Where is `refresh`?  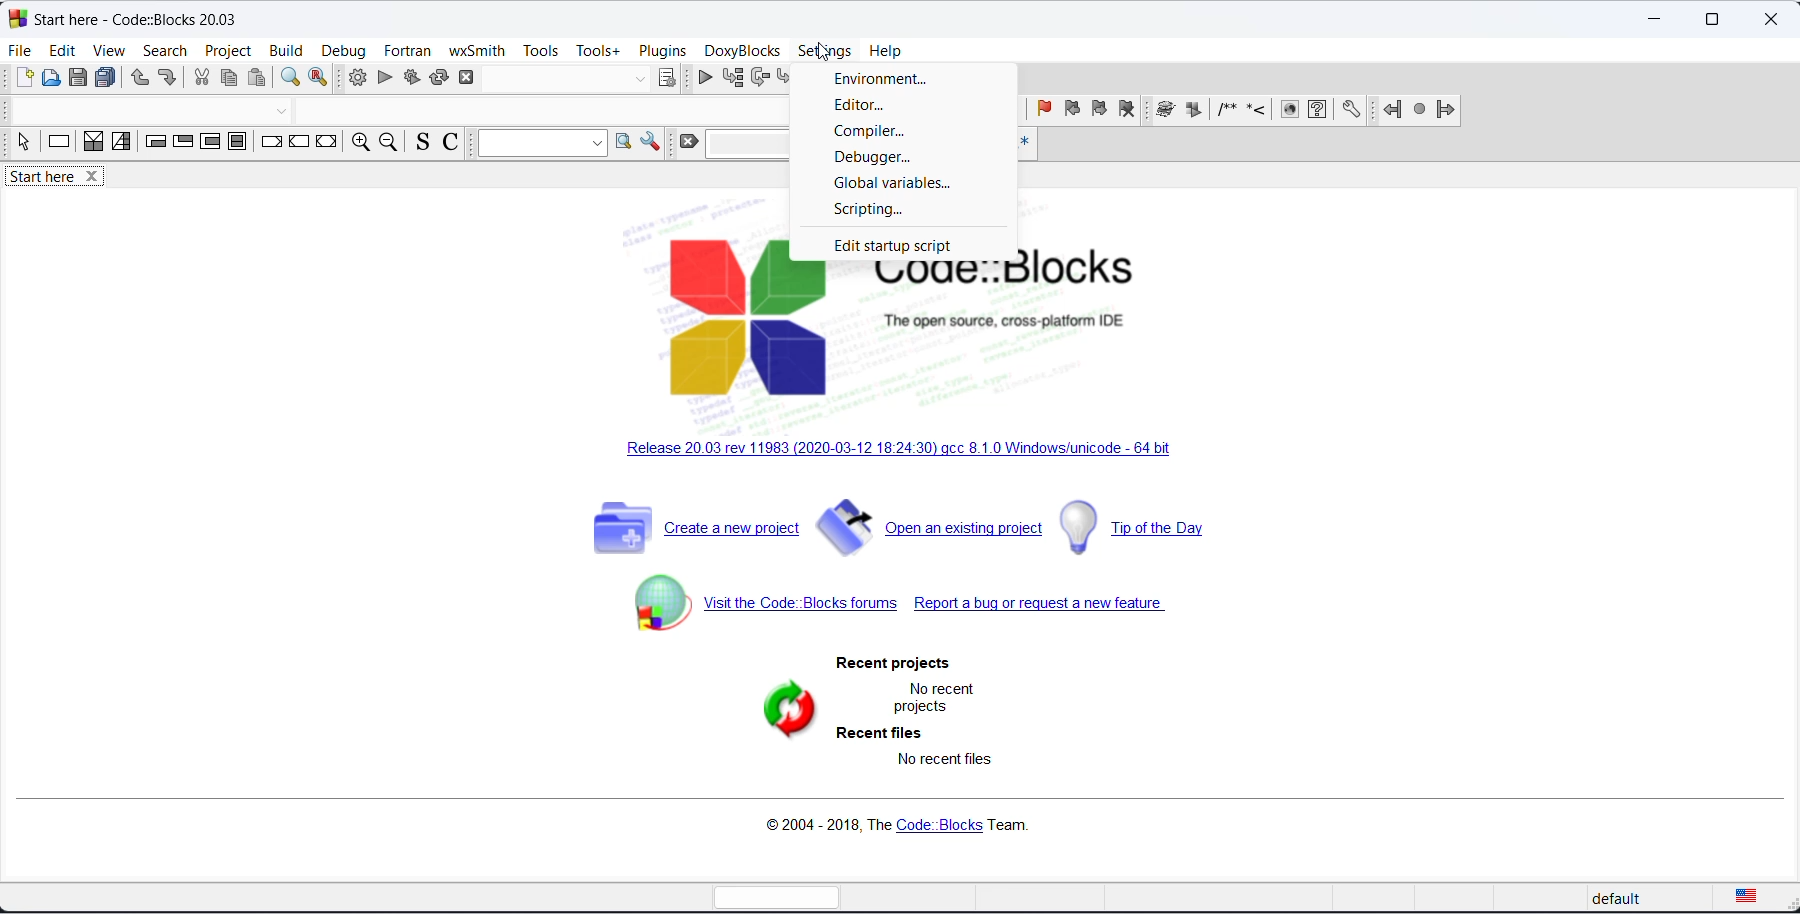 refresh is located at coordinates (786, 715).